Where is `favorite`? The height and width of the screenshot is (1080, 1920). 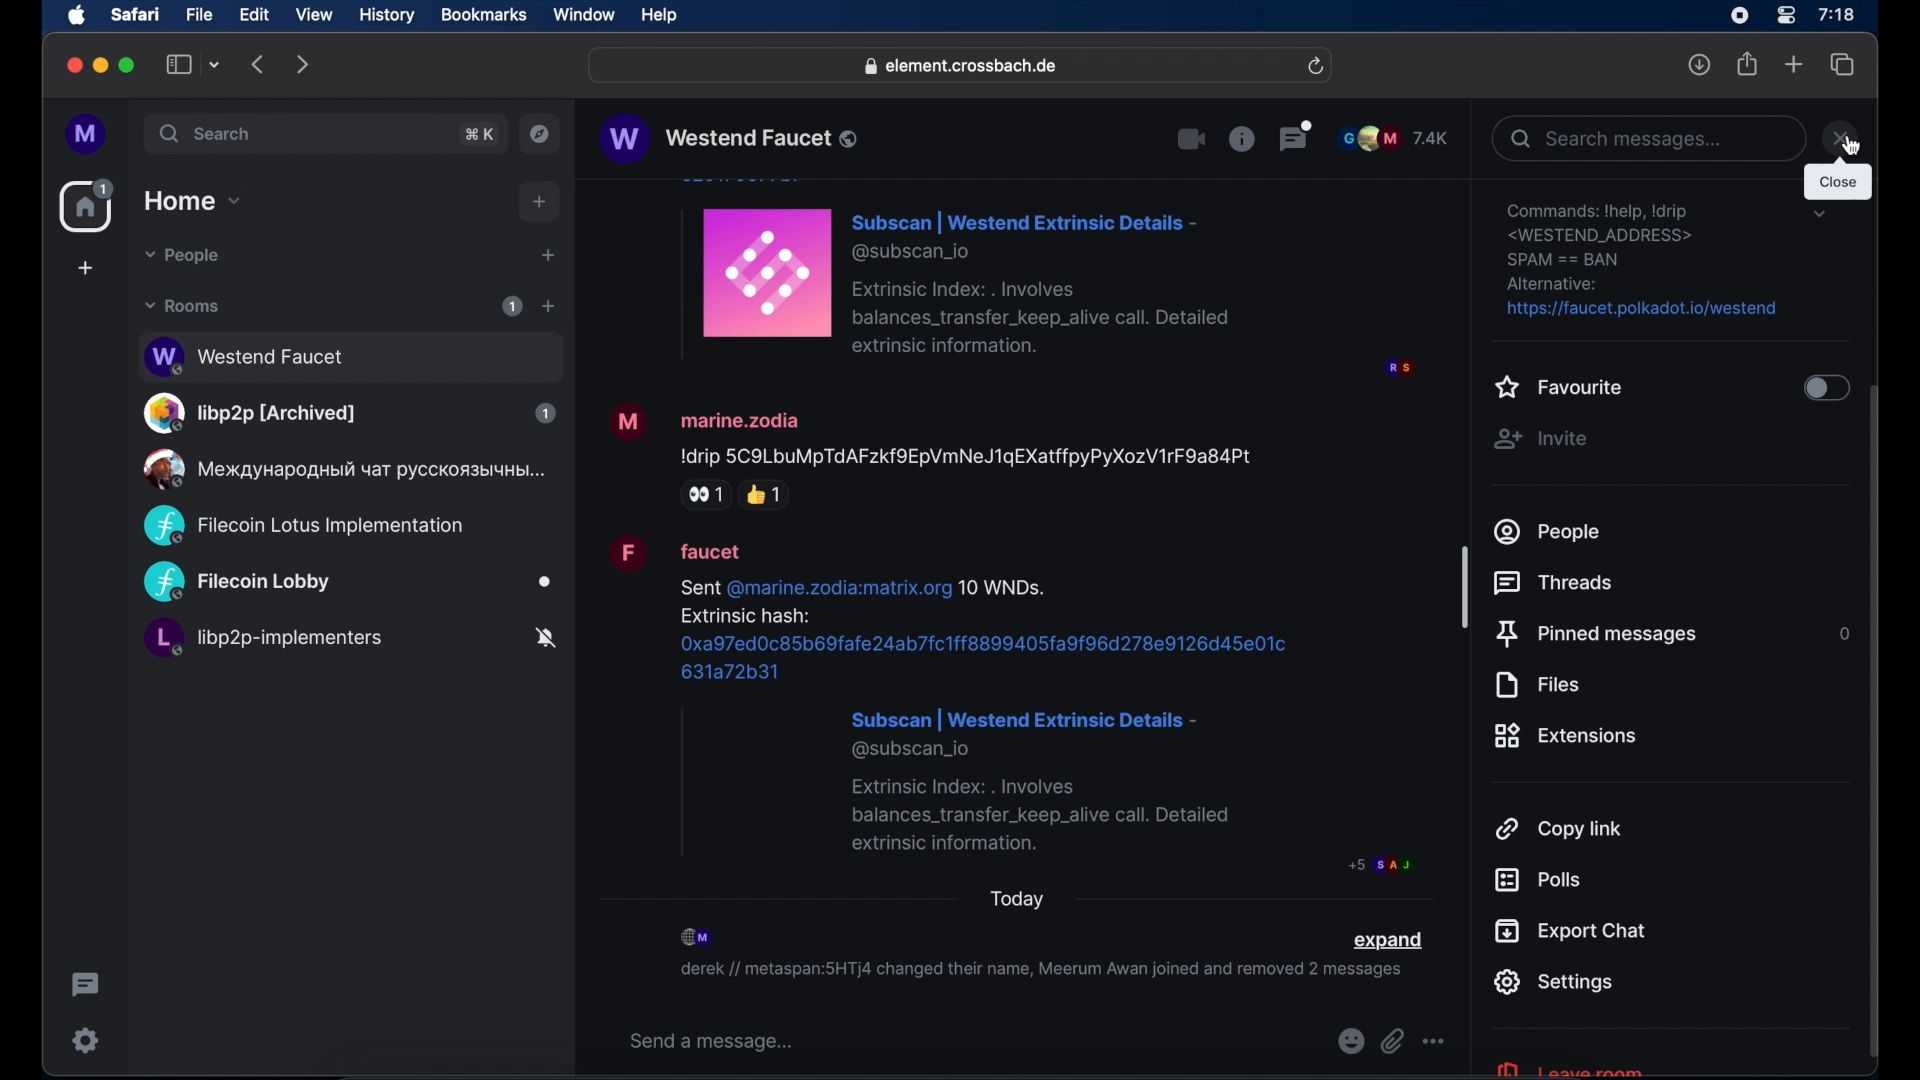 favorite is located at coordinates (1560, 389).